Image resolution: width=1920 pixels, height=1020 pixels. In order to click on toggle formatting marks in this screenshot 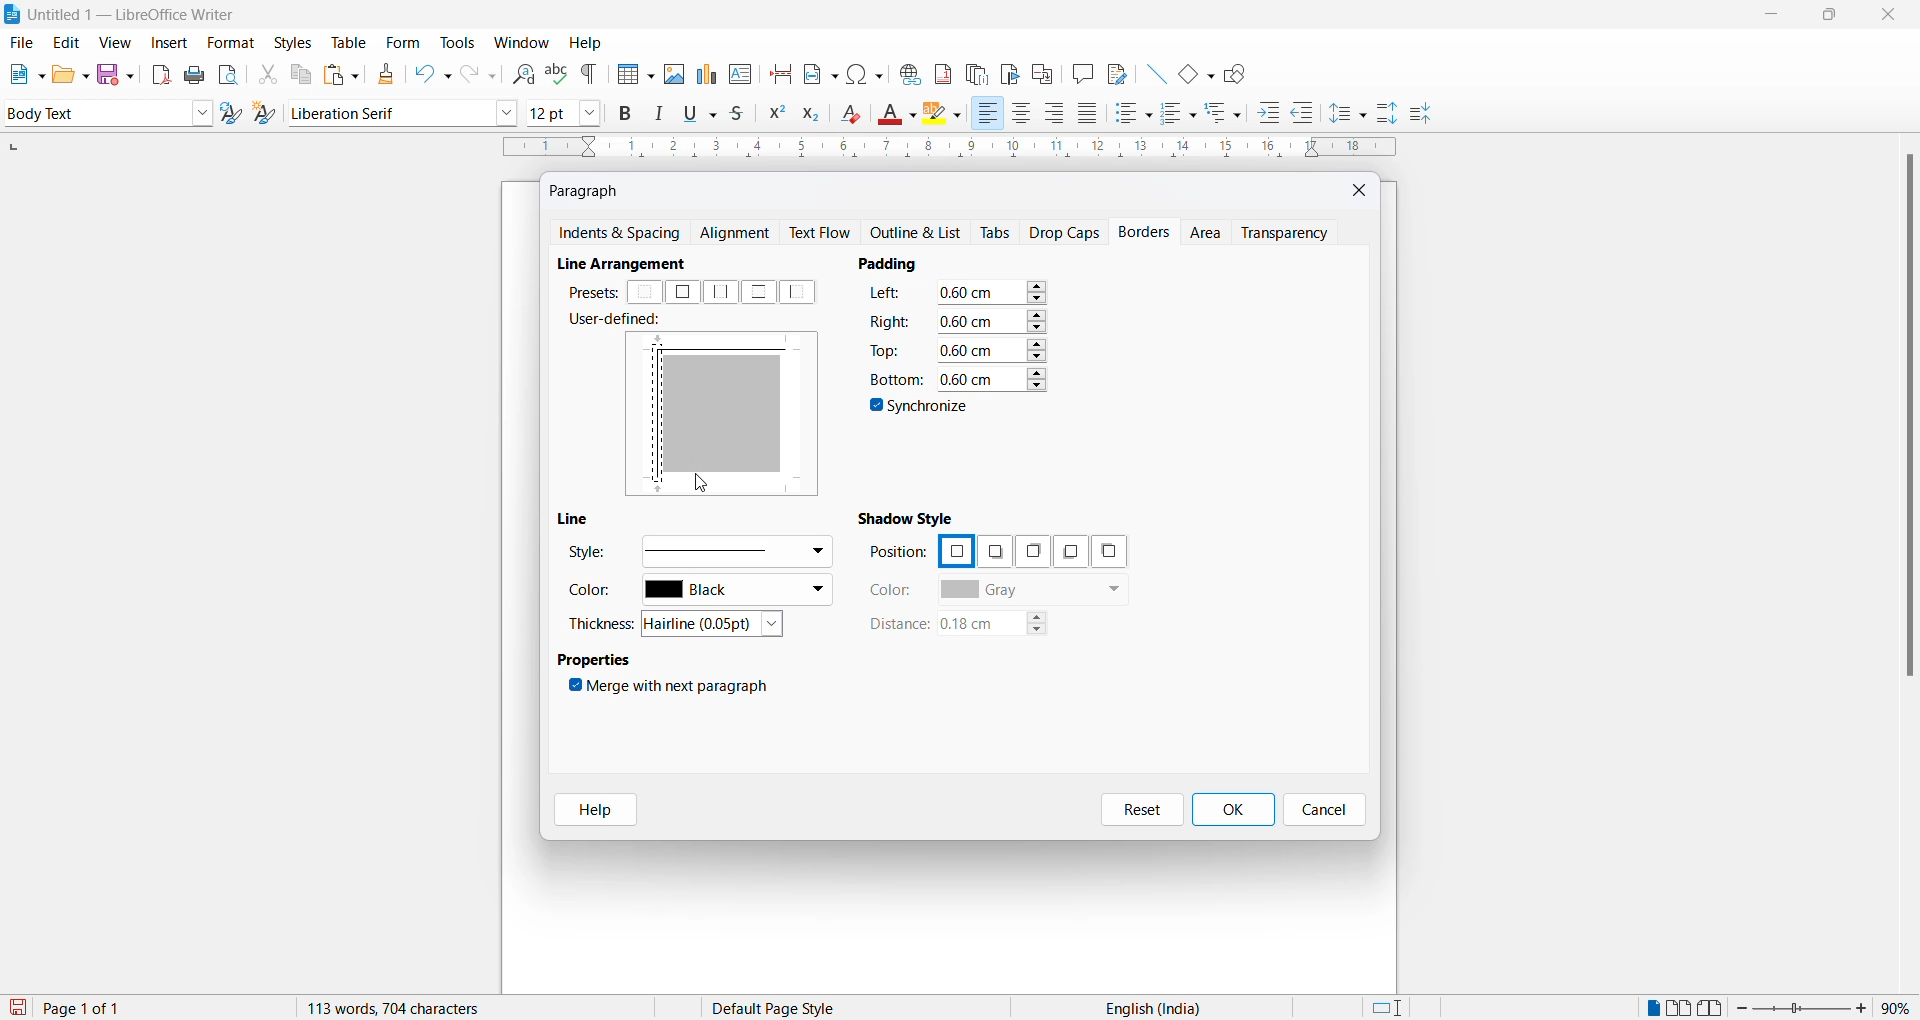, I will do `click(590, 74)`.